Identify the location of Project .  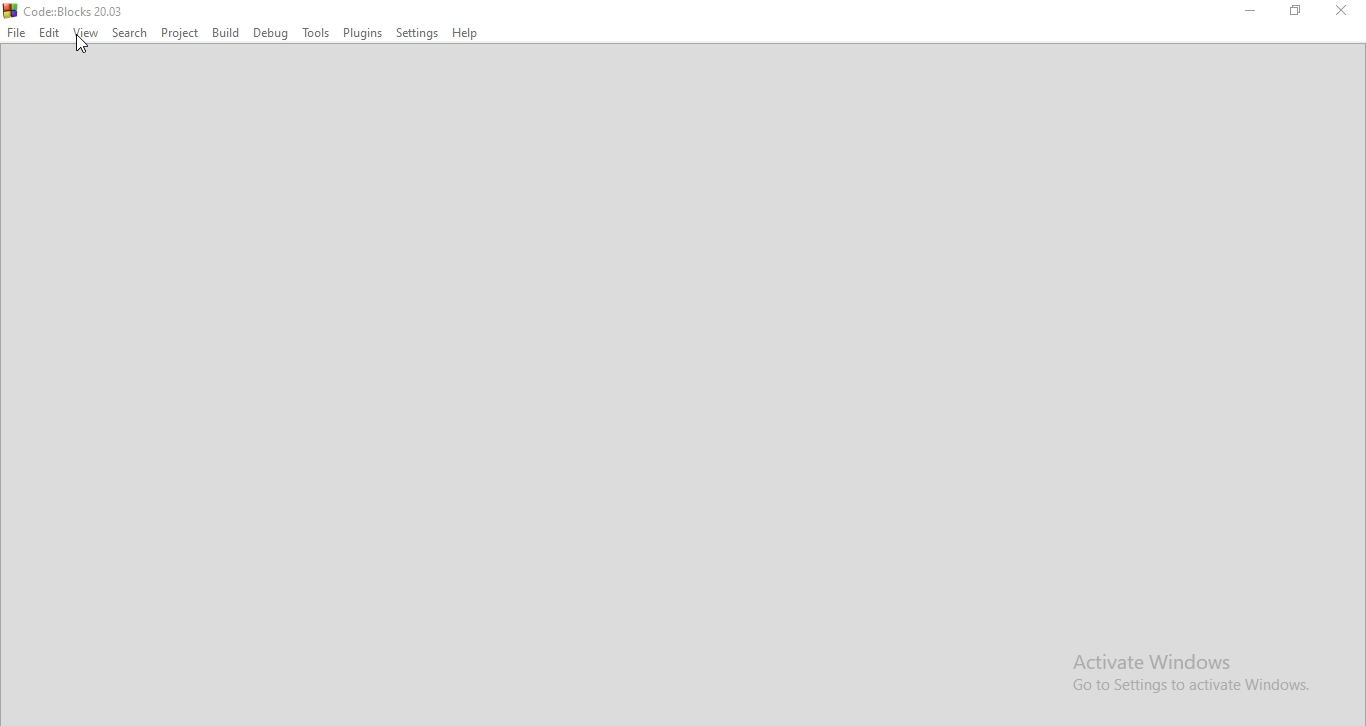
(179, 33).